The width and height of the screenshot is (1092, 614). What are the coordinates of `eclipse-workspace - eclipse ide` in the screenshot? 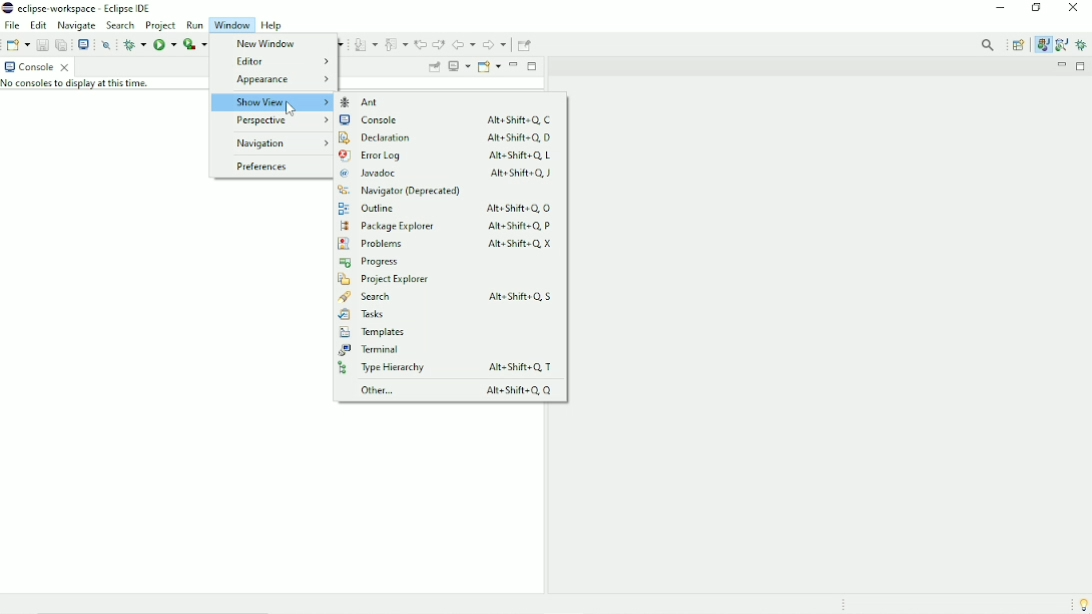 It's located at (92, 7).